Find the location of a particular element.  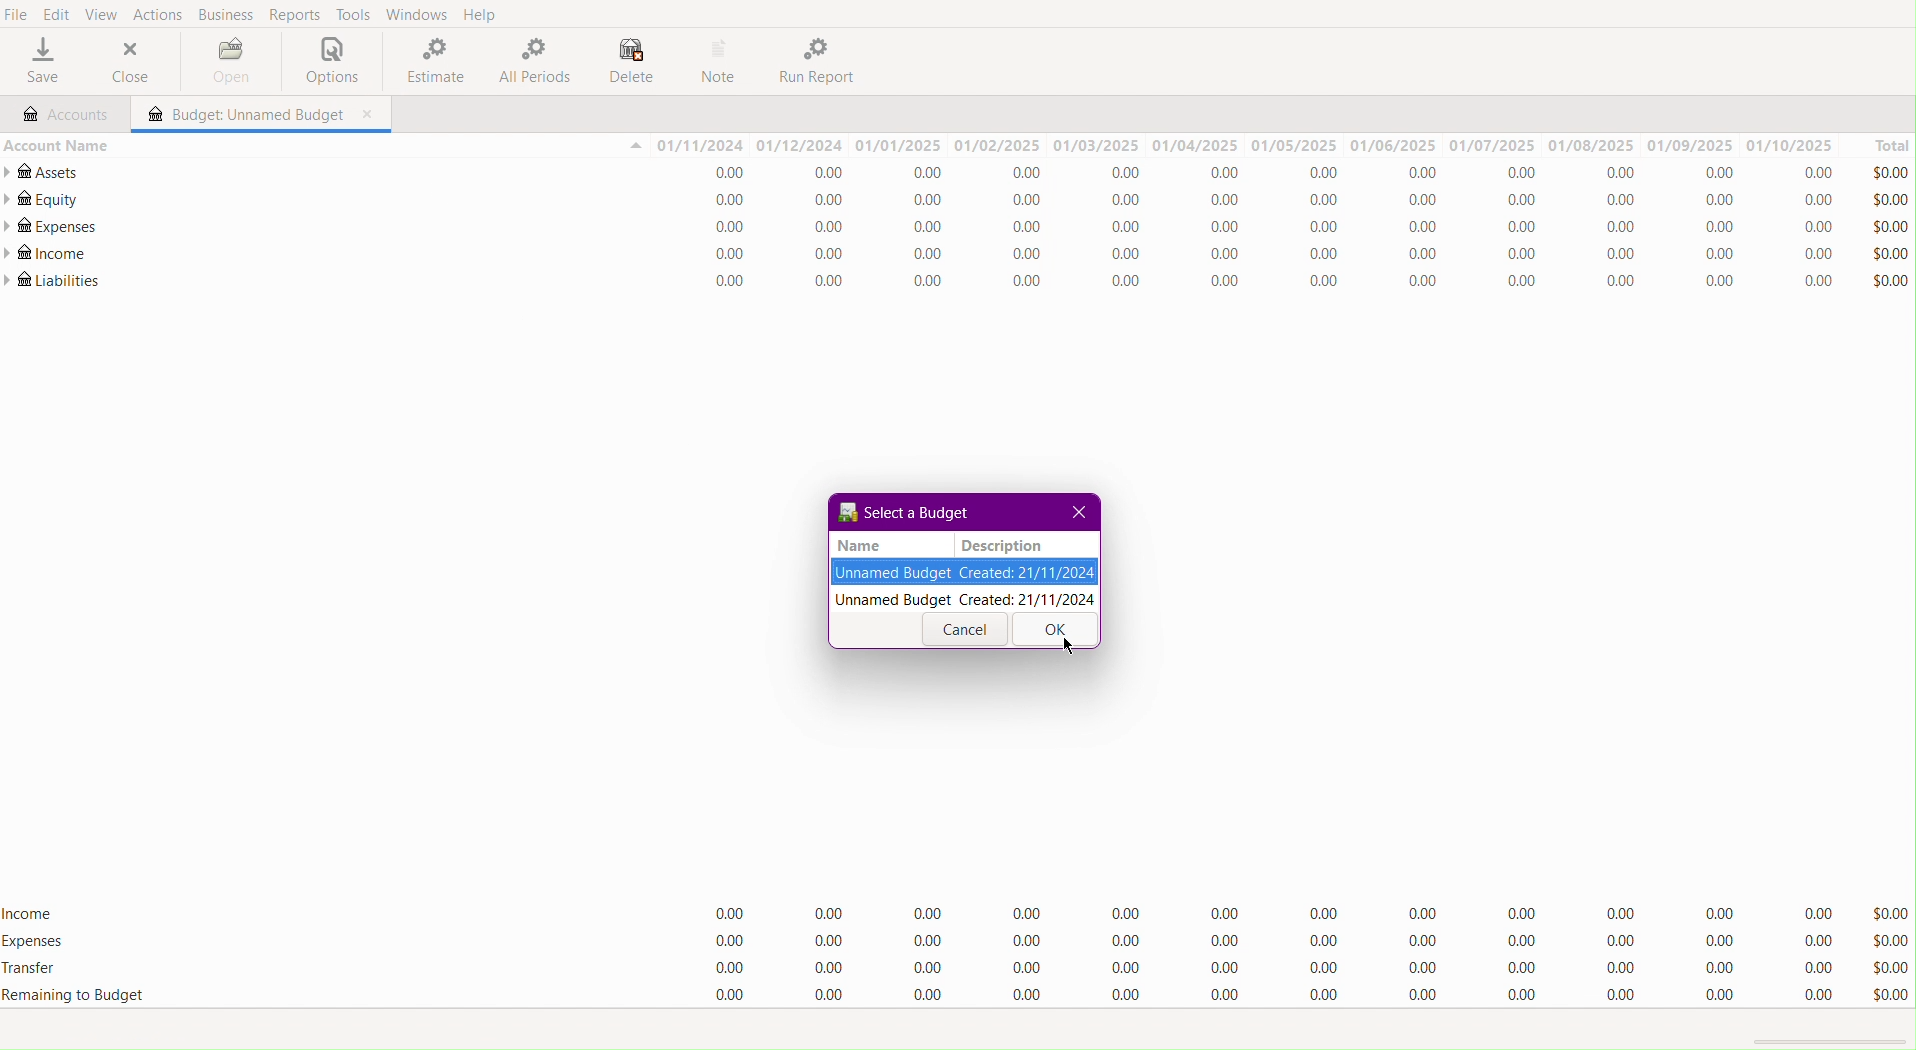

Remaining Budget is located at coordinates (74, 995).